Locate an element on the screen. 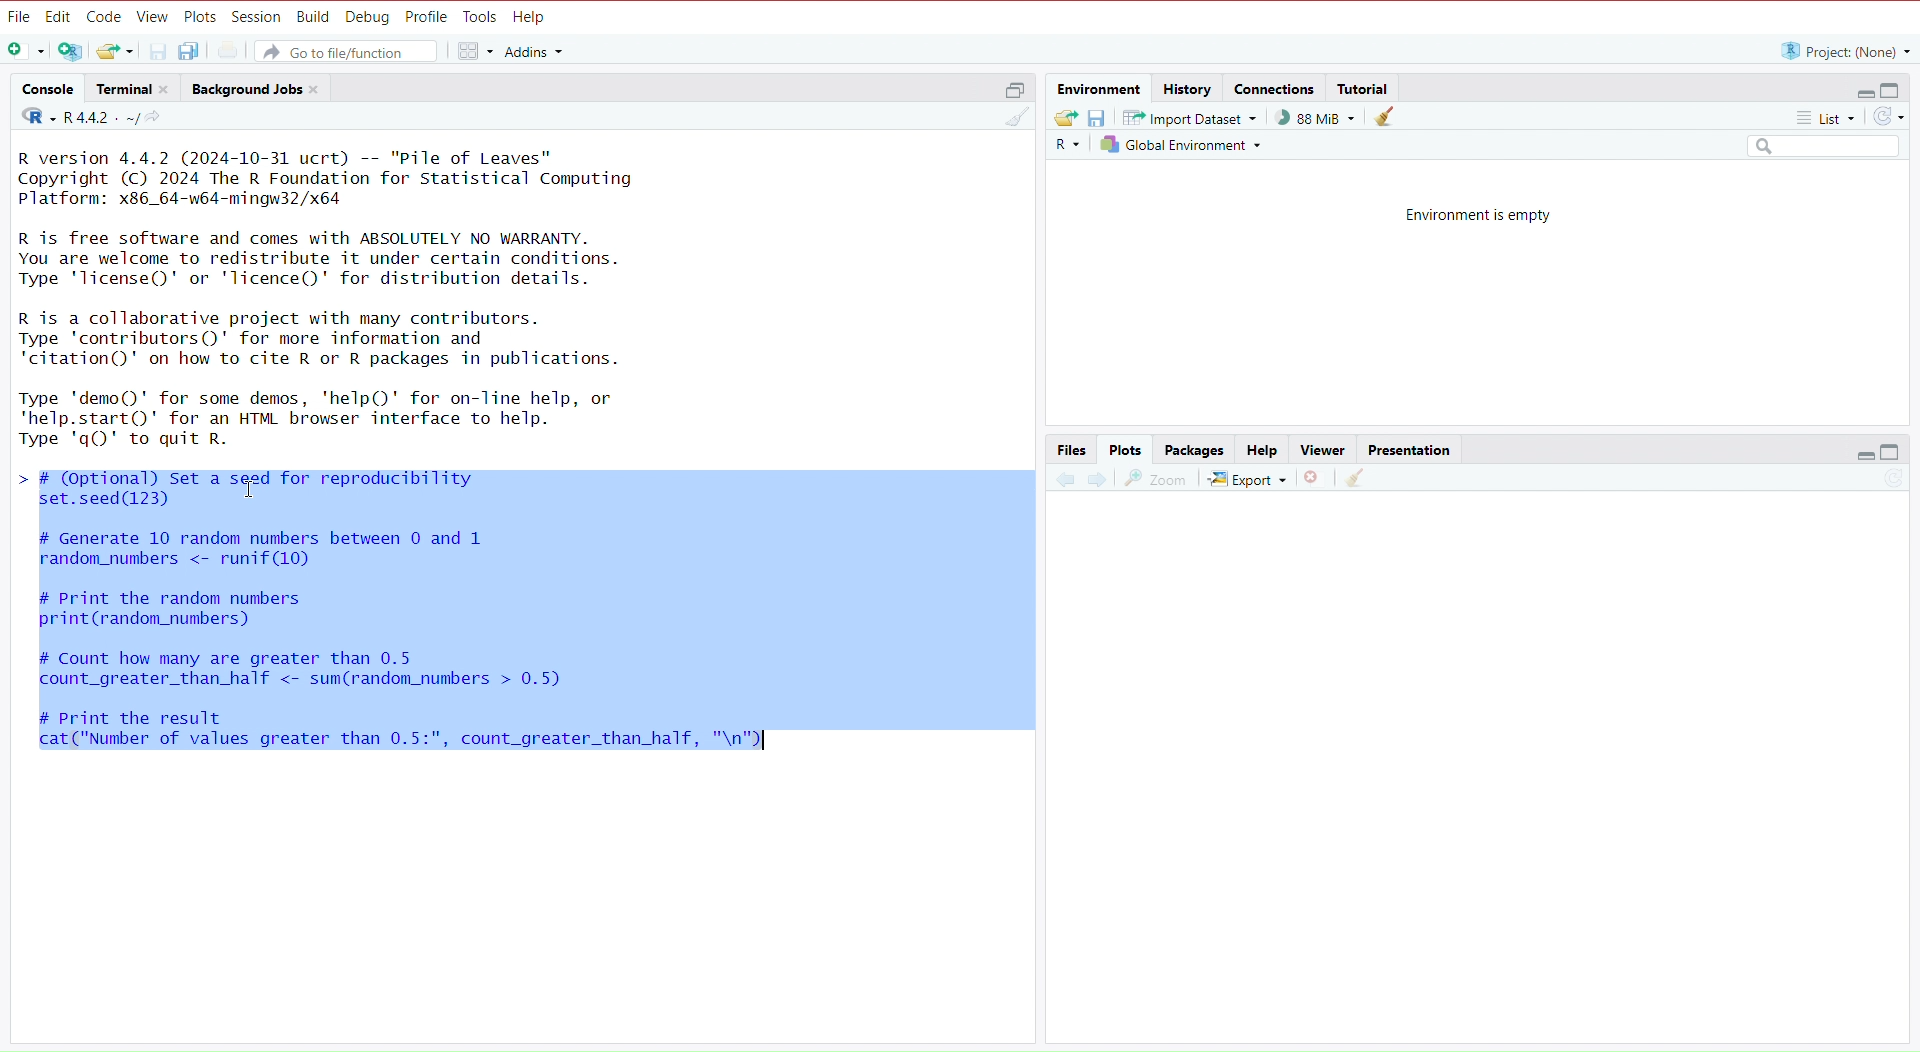 This screenshot has height=1052, width=1920. ) 88 MiB ~ is located at coordinates (1309, 118).